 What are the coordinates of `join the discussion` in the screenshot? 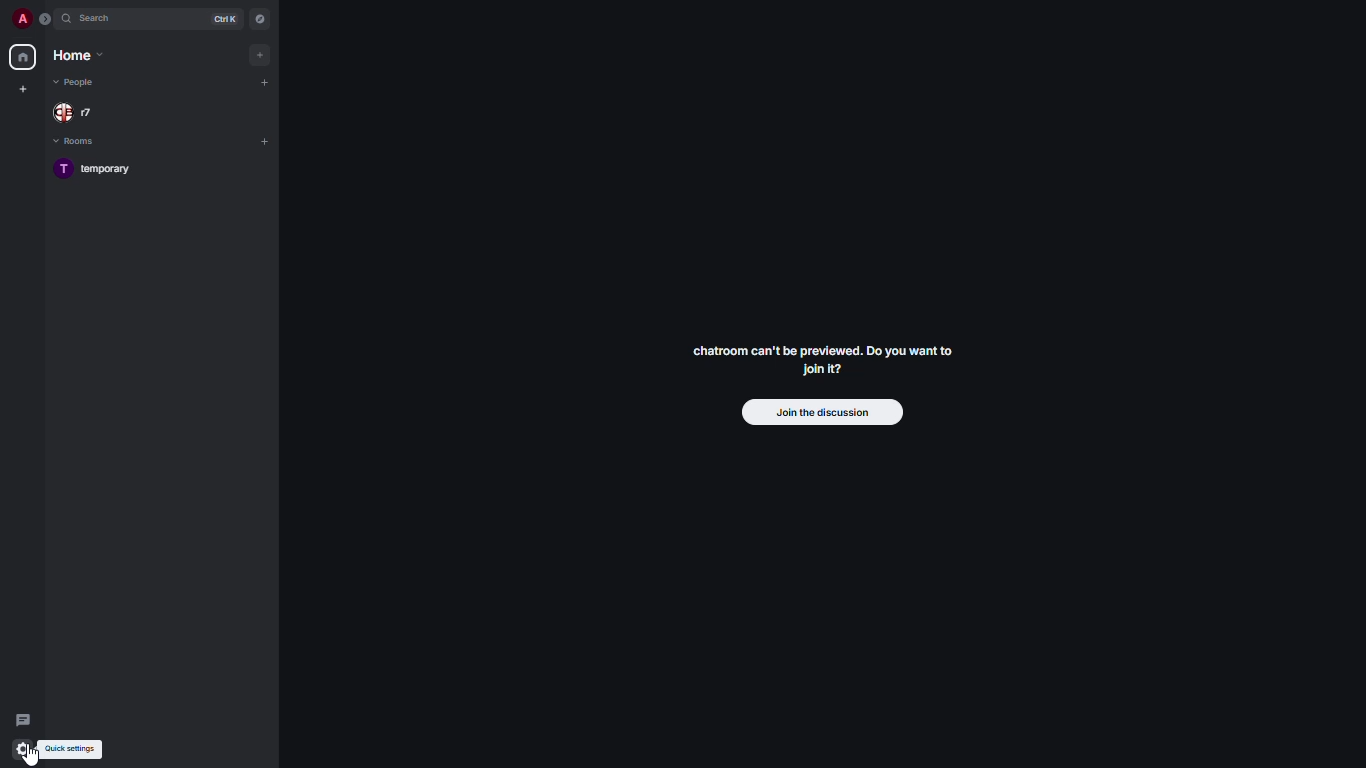 It's located at (819, 411).